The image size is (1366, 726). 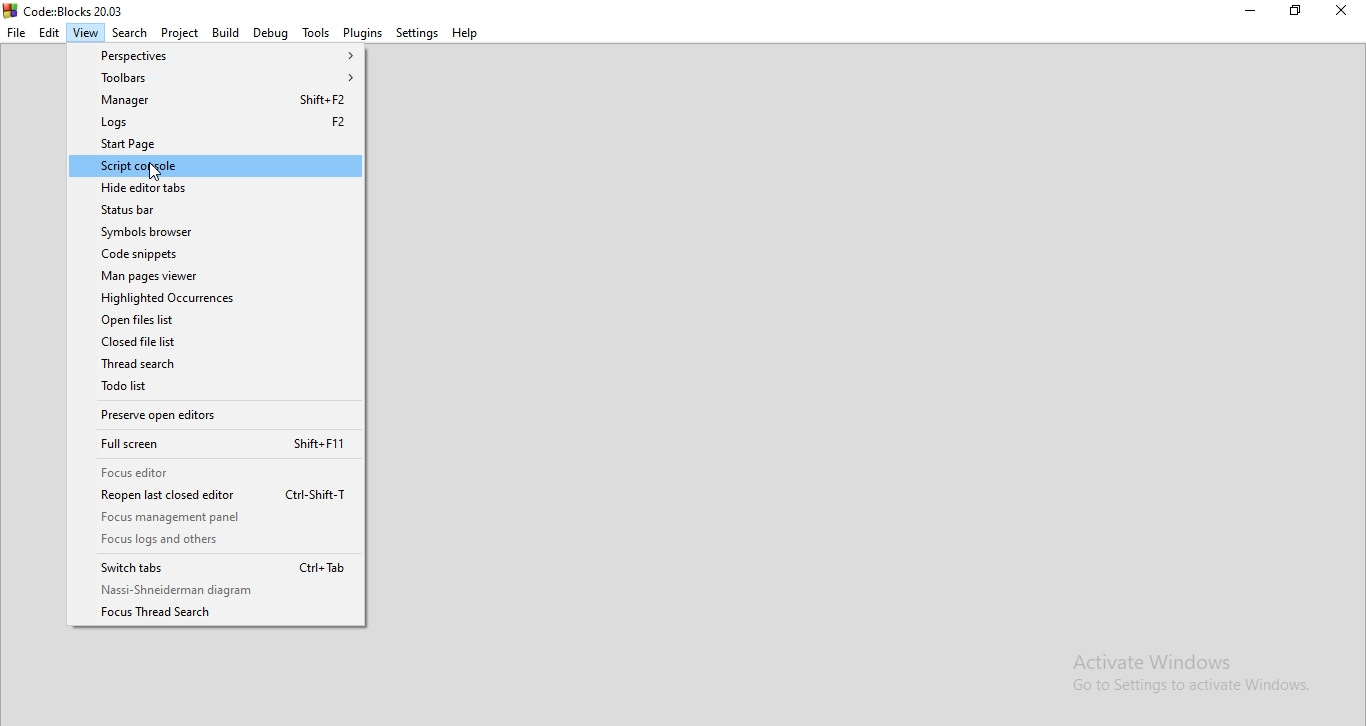 I want to click on close, so click(x=1341, y=12).